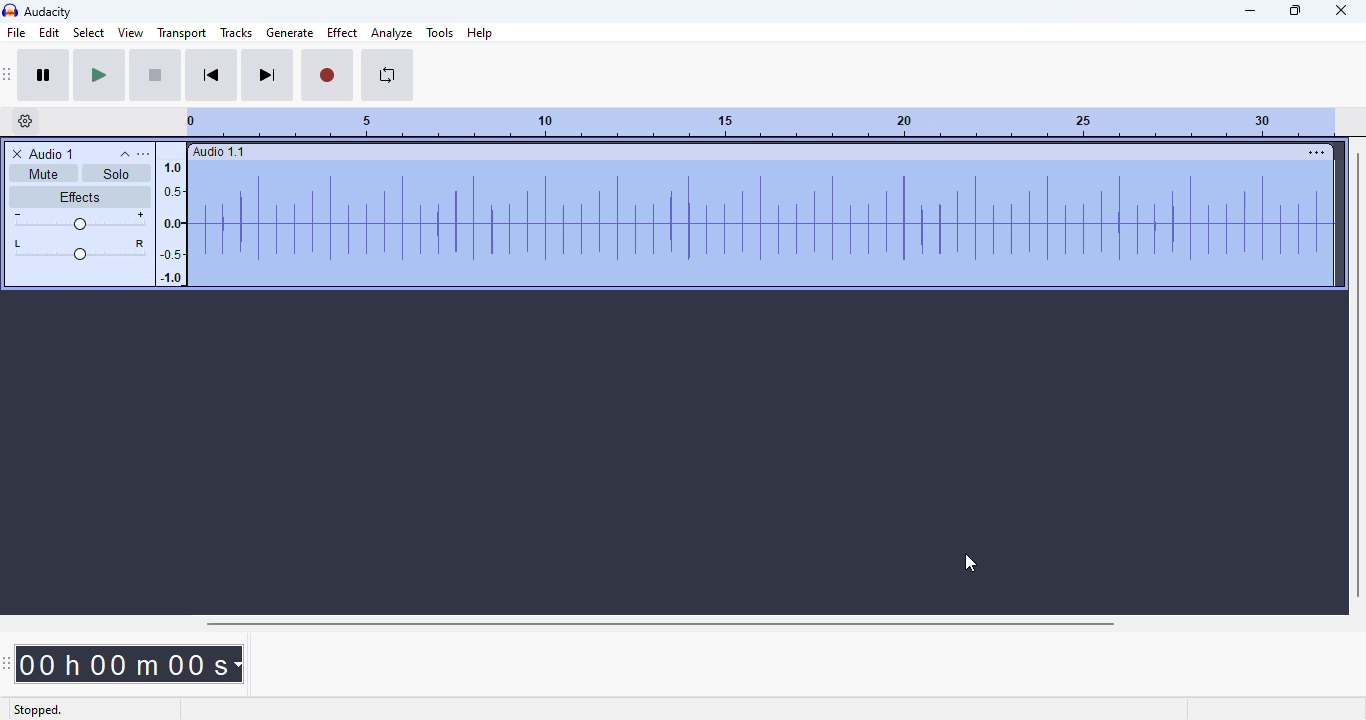 The height and width of the screenshot is (720, 1366). What do you see at coordinates (44, 75) in the screenshot?
I see `pause` at bounding box center [44, 75].